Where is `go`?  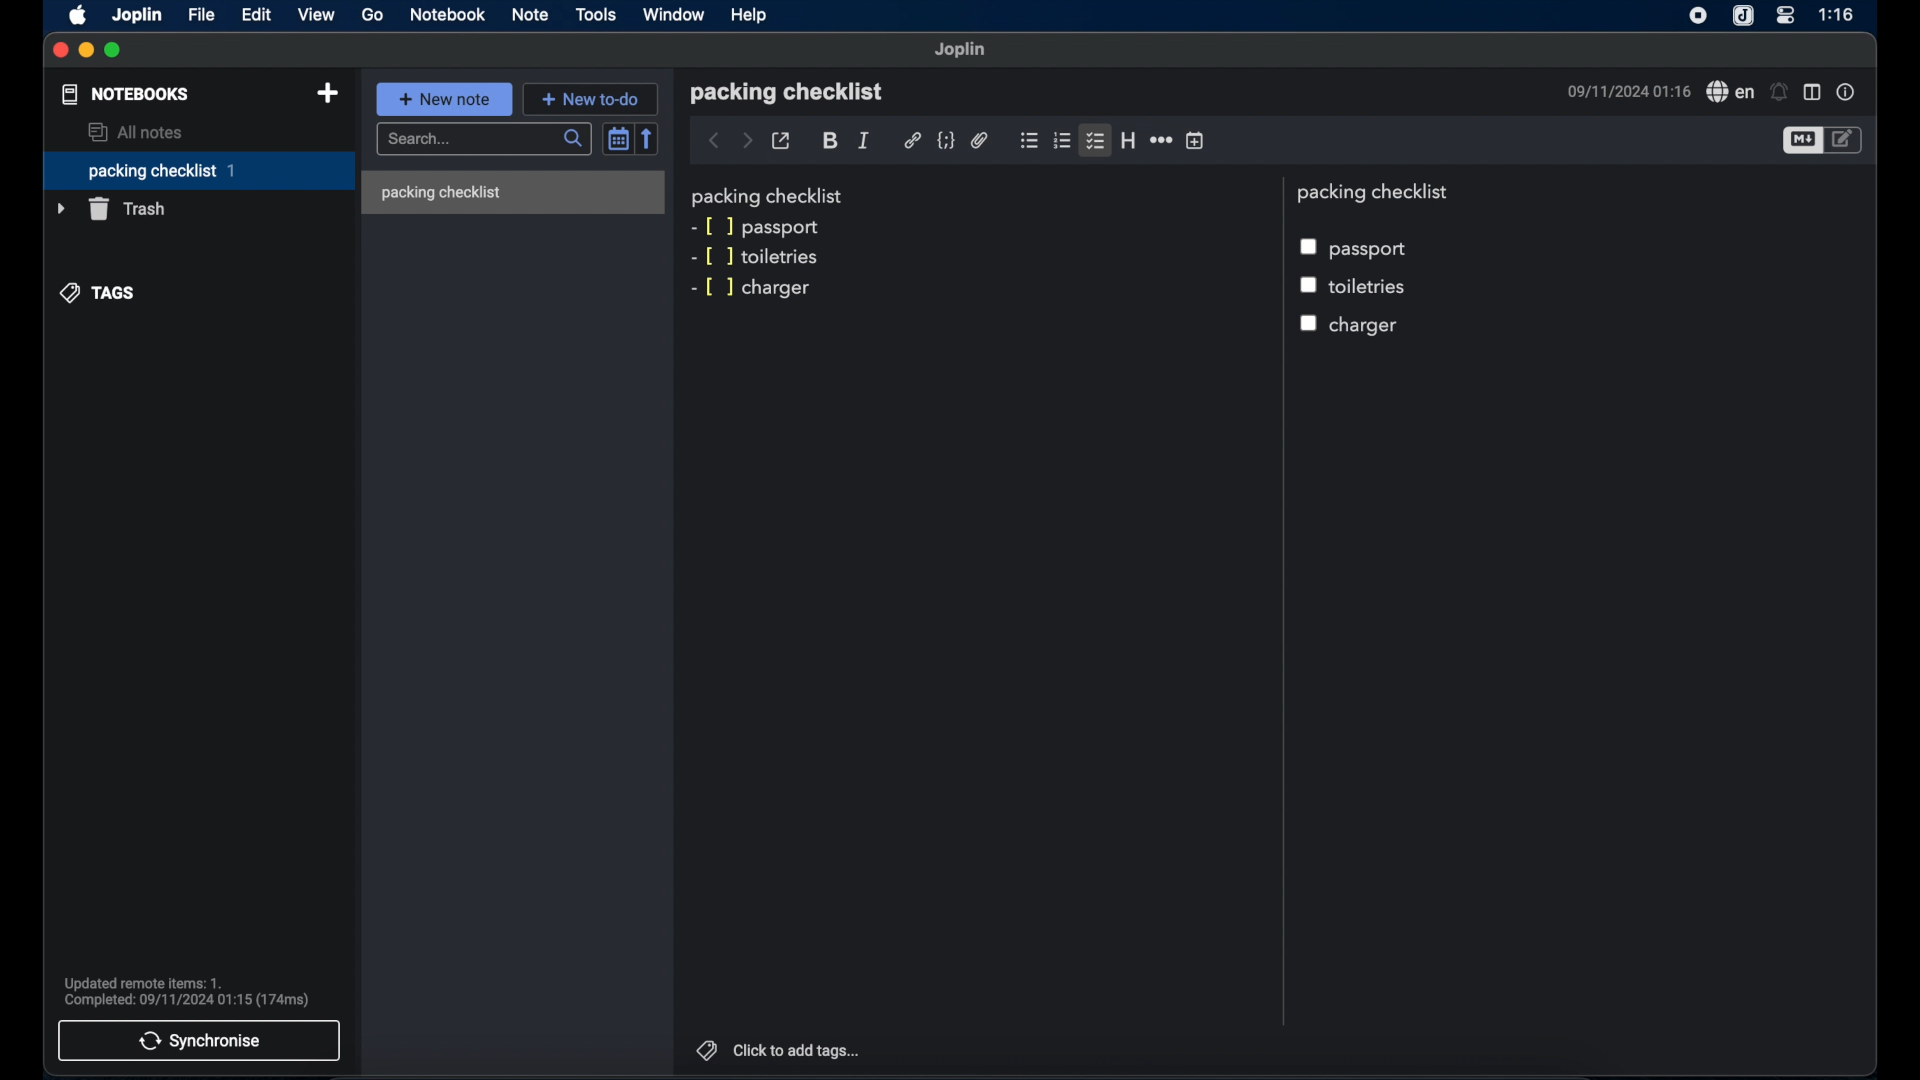
go is located at coordinates (372, 15).